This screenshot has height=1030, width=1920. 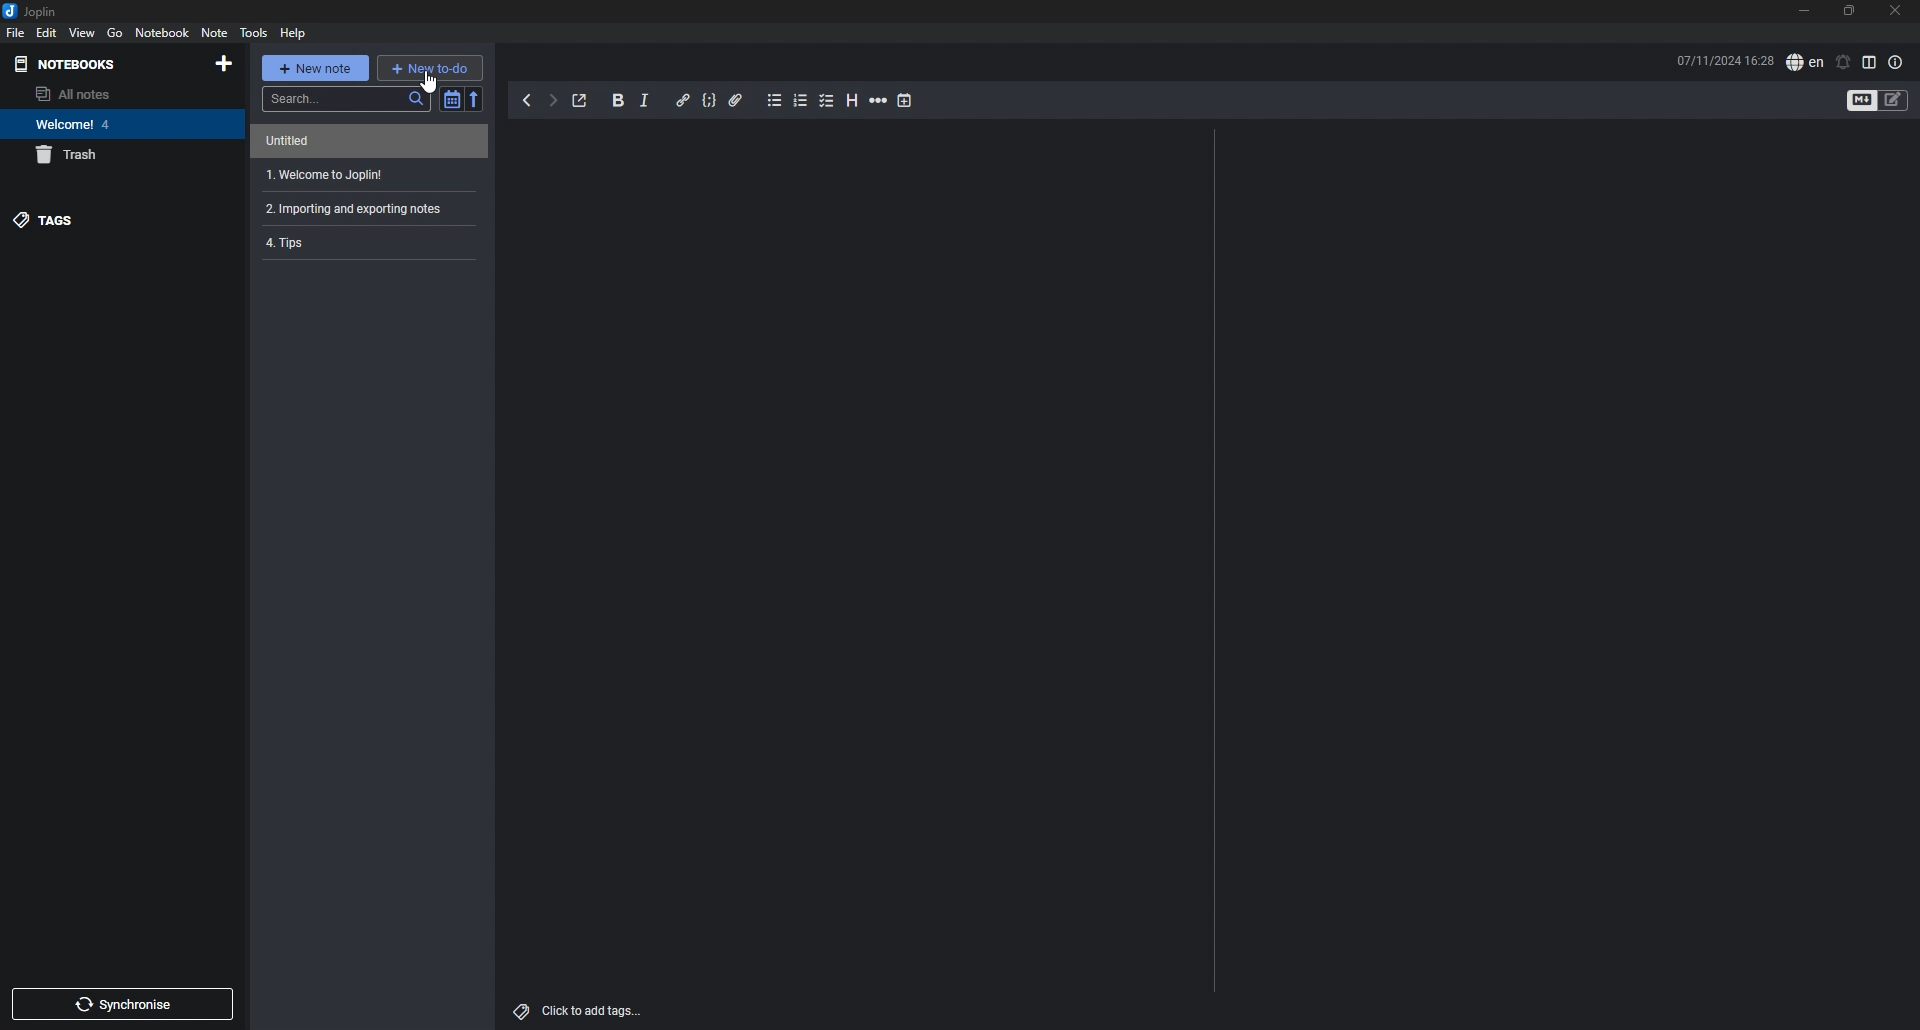 I want to click on add notebook, so click(x=226, y=63).